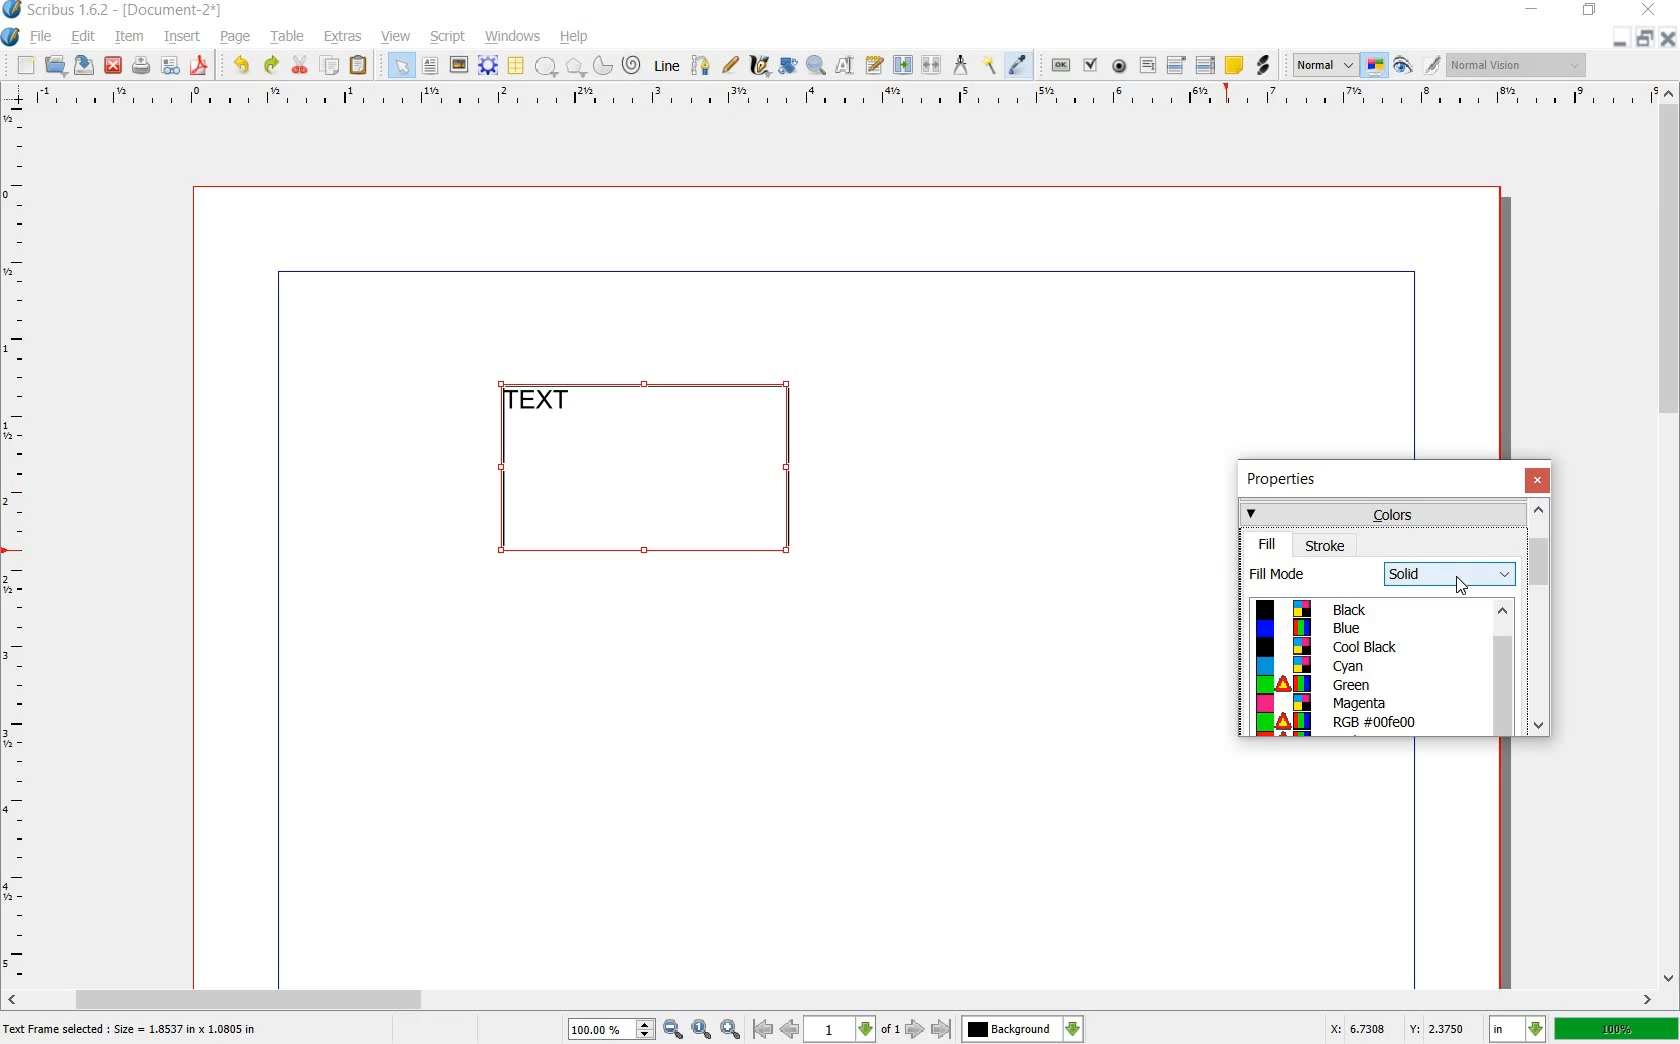  What do you see at coordinates (343, 37) in the screenshot?
I see `extras` at bounding box center [343, 37].